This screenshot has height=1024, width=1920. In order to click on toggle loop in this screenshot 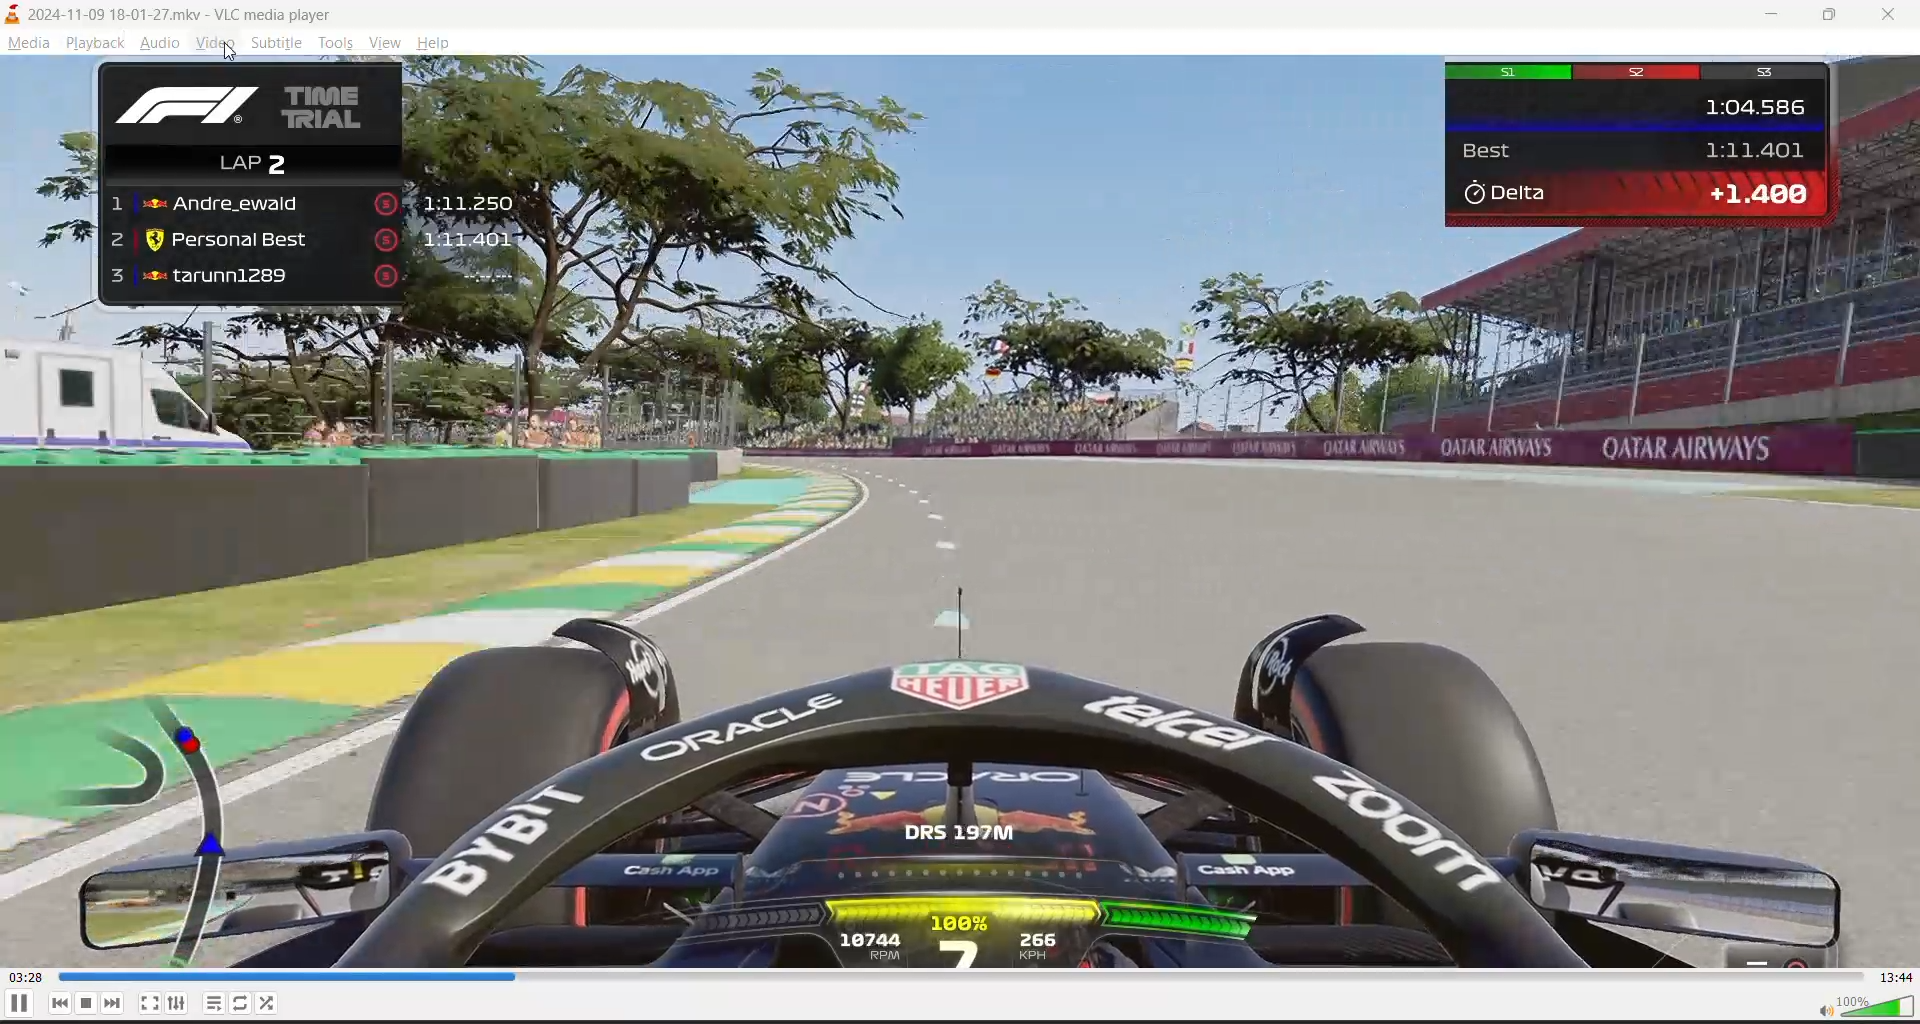, I will do `click(245, 1006)`.